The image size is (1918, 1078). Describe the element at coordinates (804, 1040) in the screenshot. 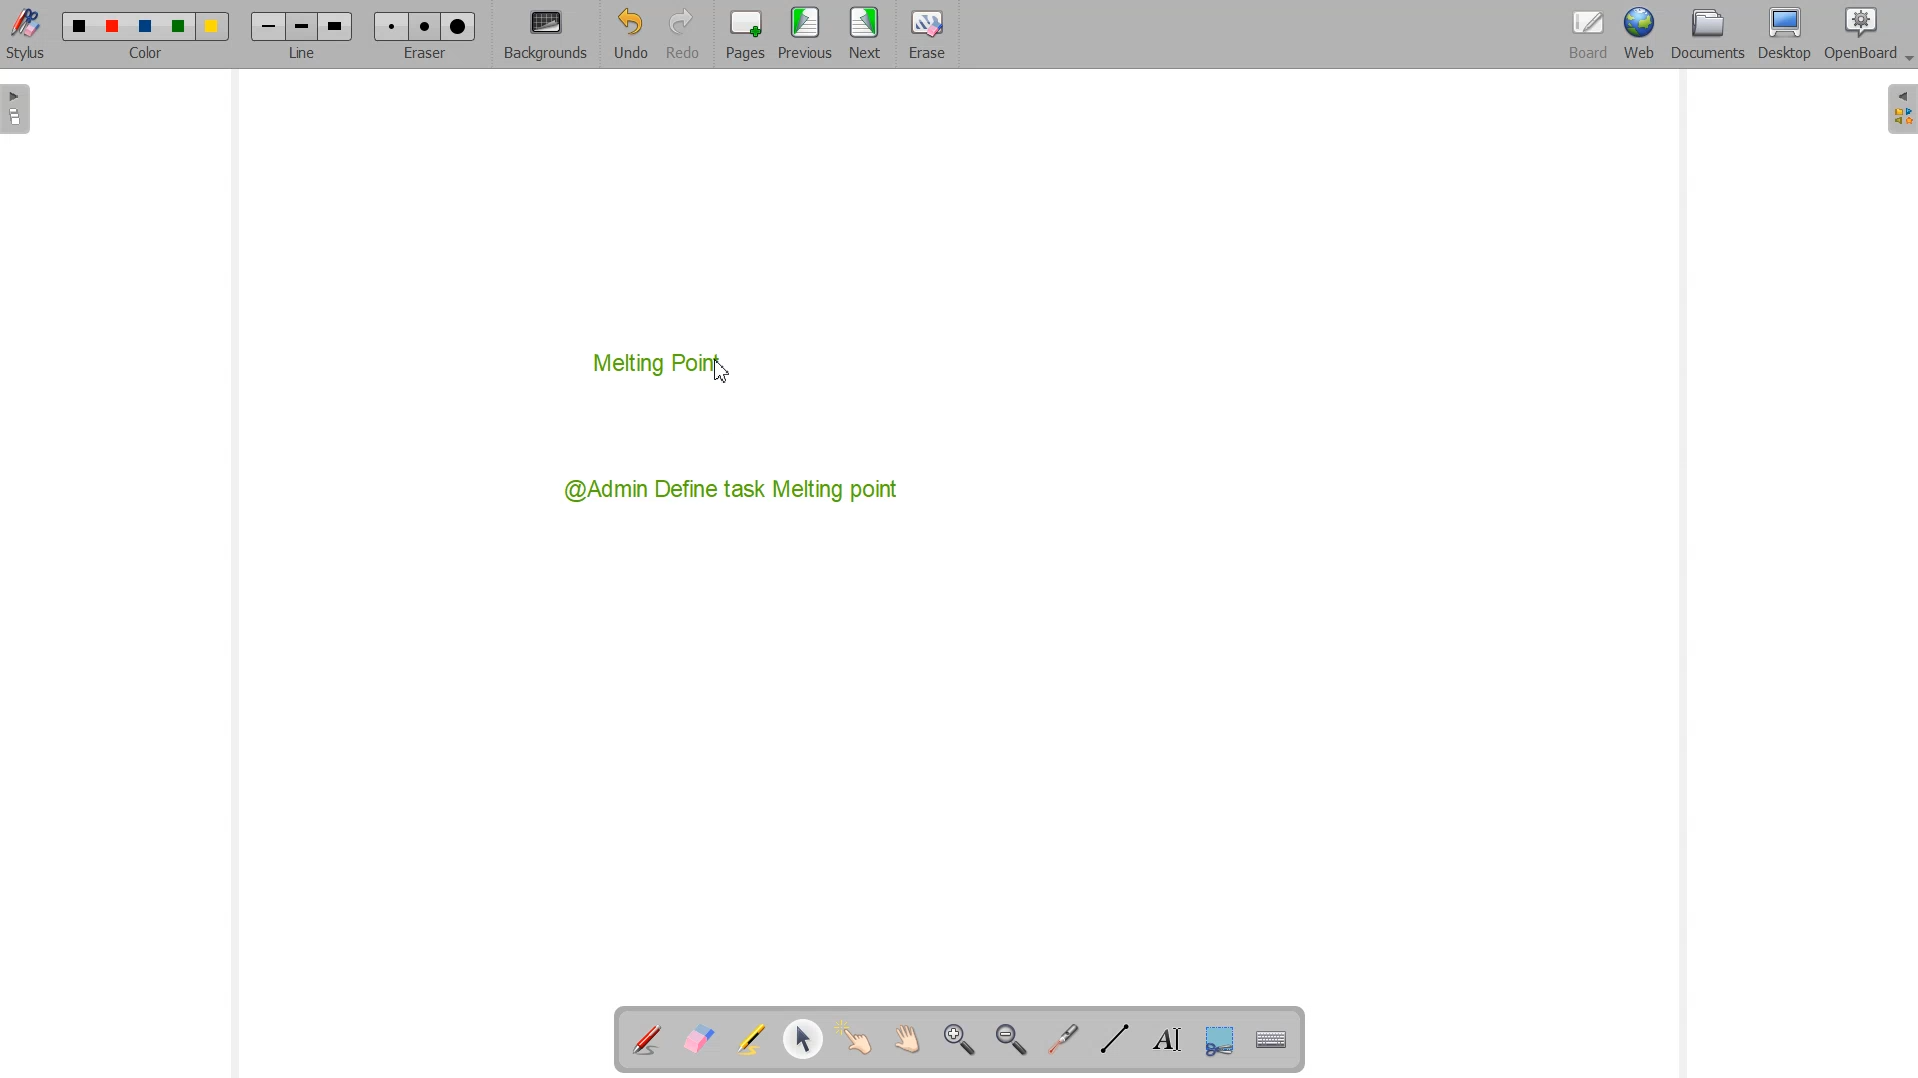

I see `Select and modify object` at that location.